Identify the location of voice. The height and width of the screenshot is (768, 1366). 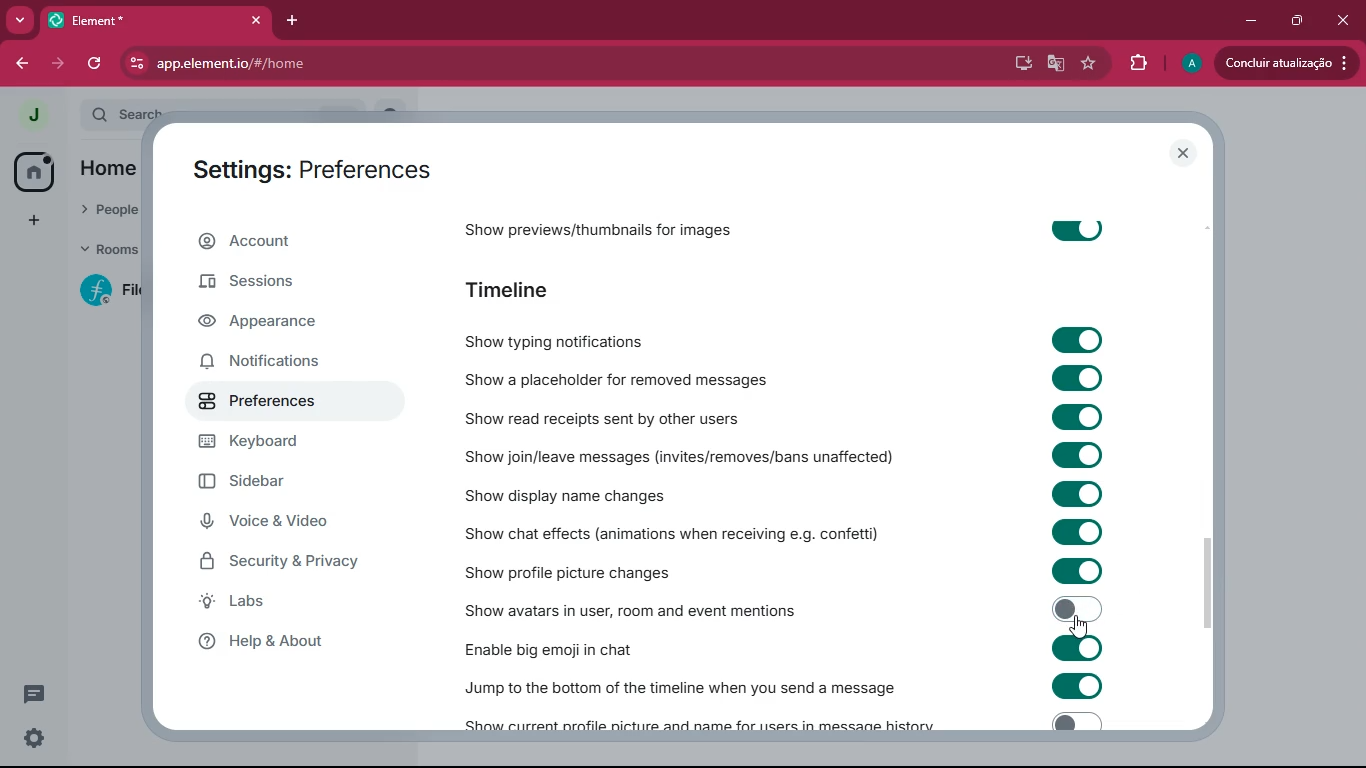
(293, 526).